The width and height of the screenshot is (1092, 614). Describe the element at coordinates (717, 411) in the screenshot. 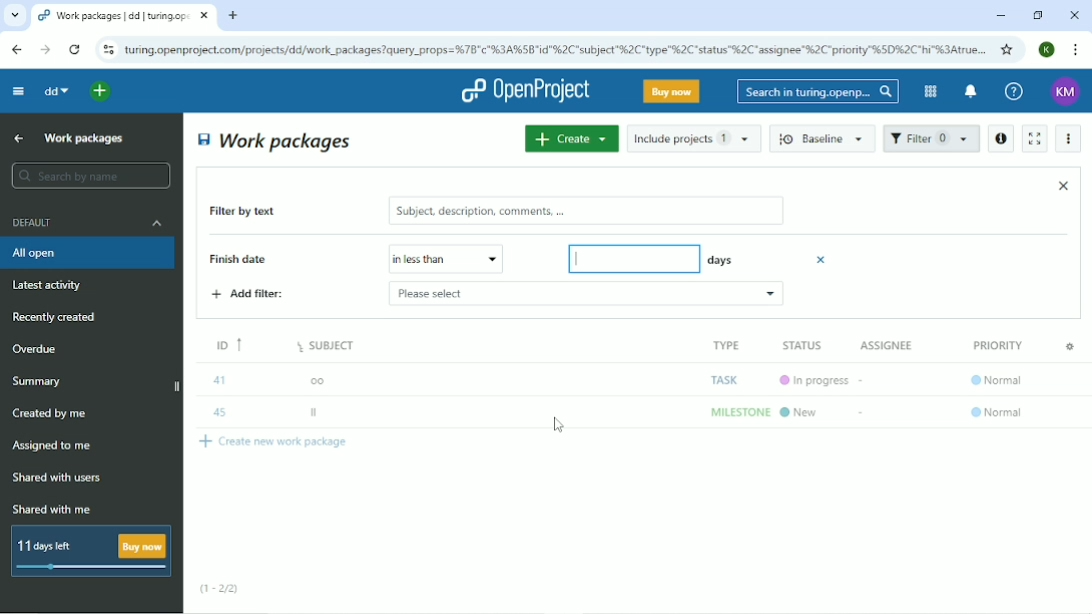

I see `` at that location.